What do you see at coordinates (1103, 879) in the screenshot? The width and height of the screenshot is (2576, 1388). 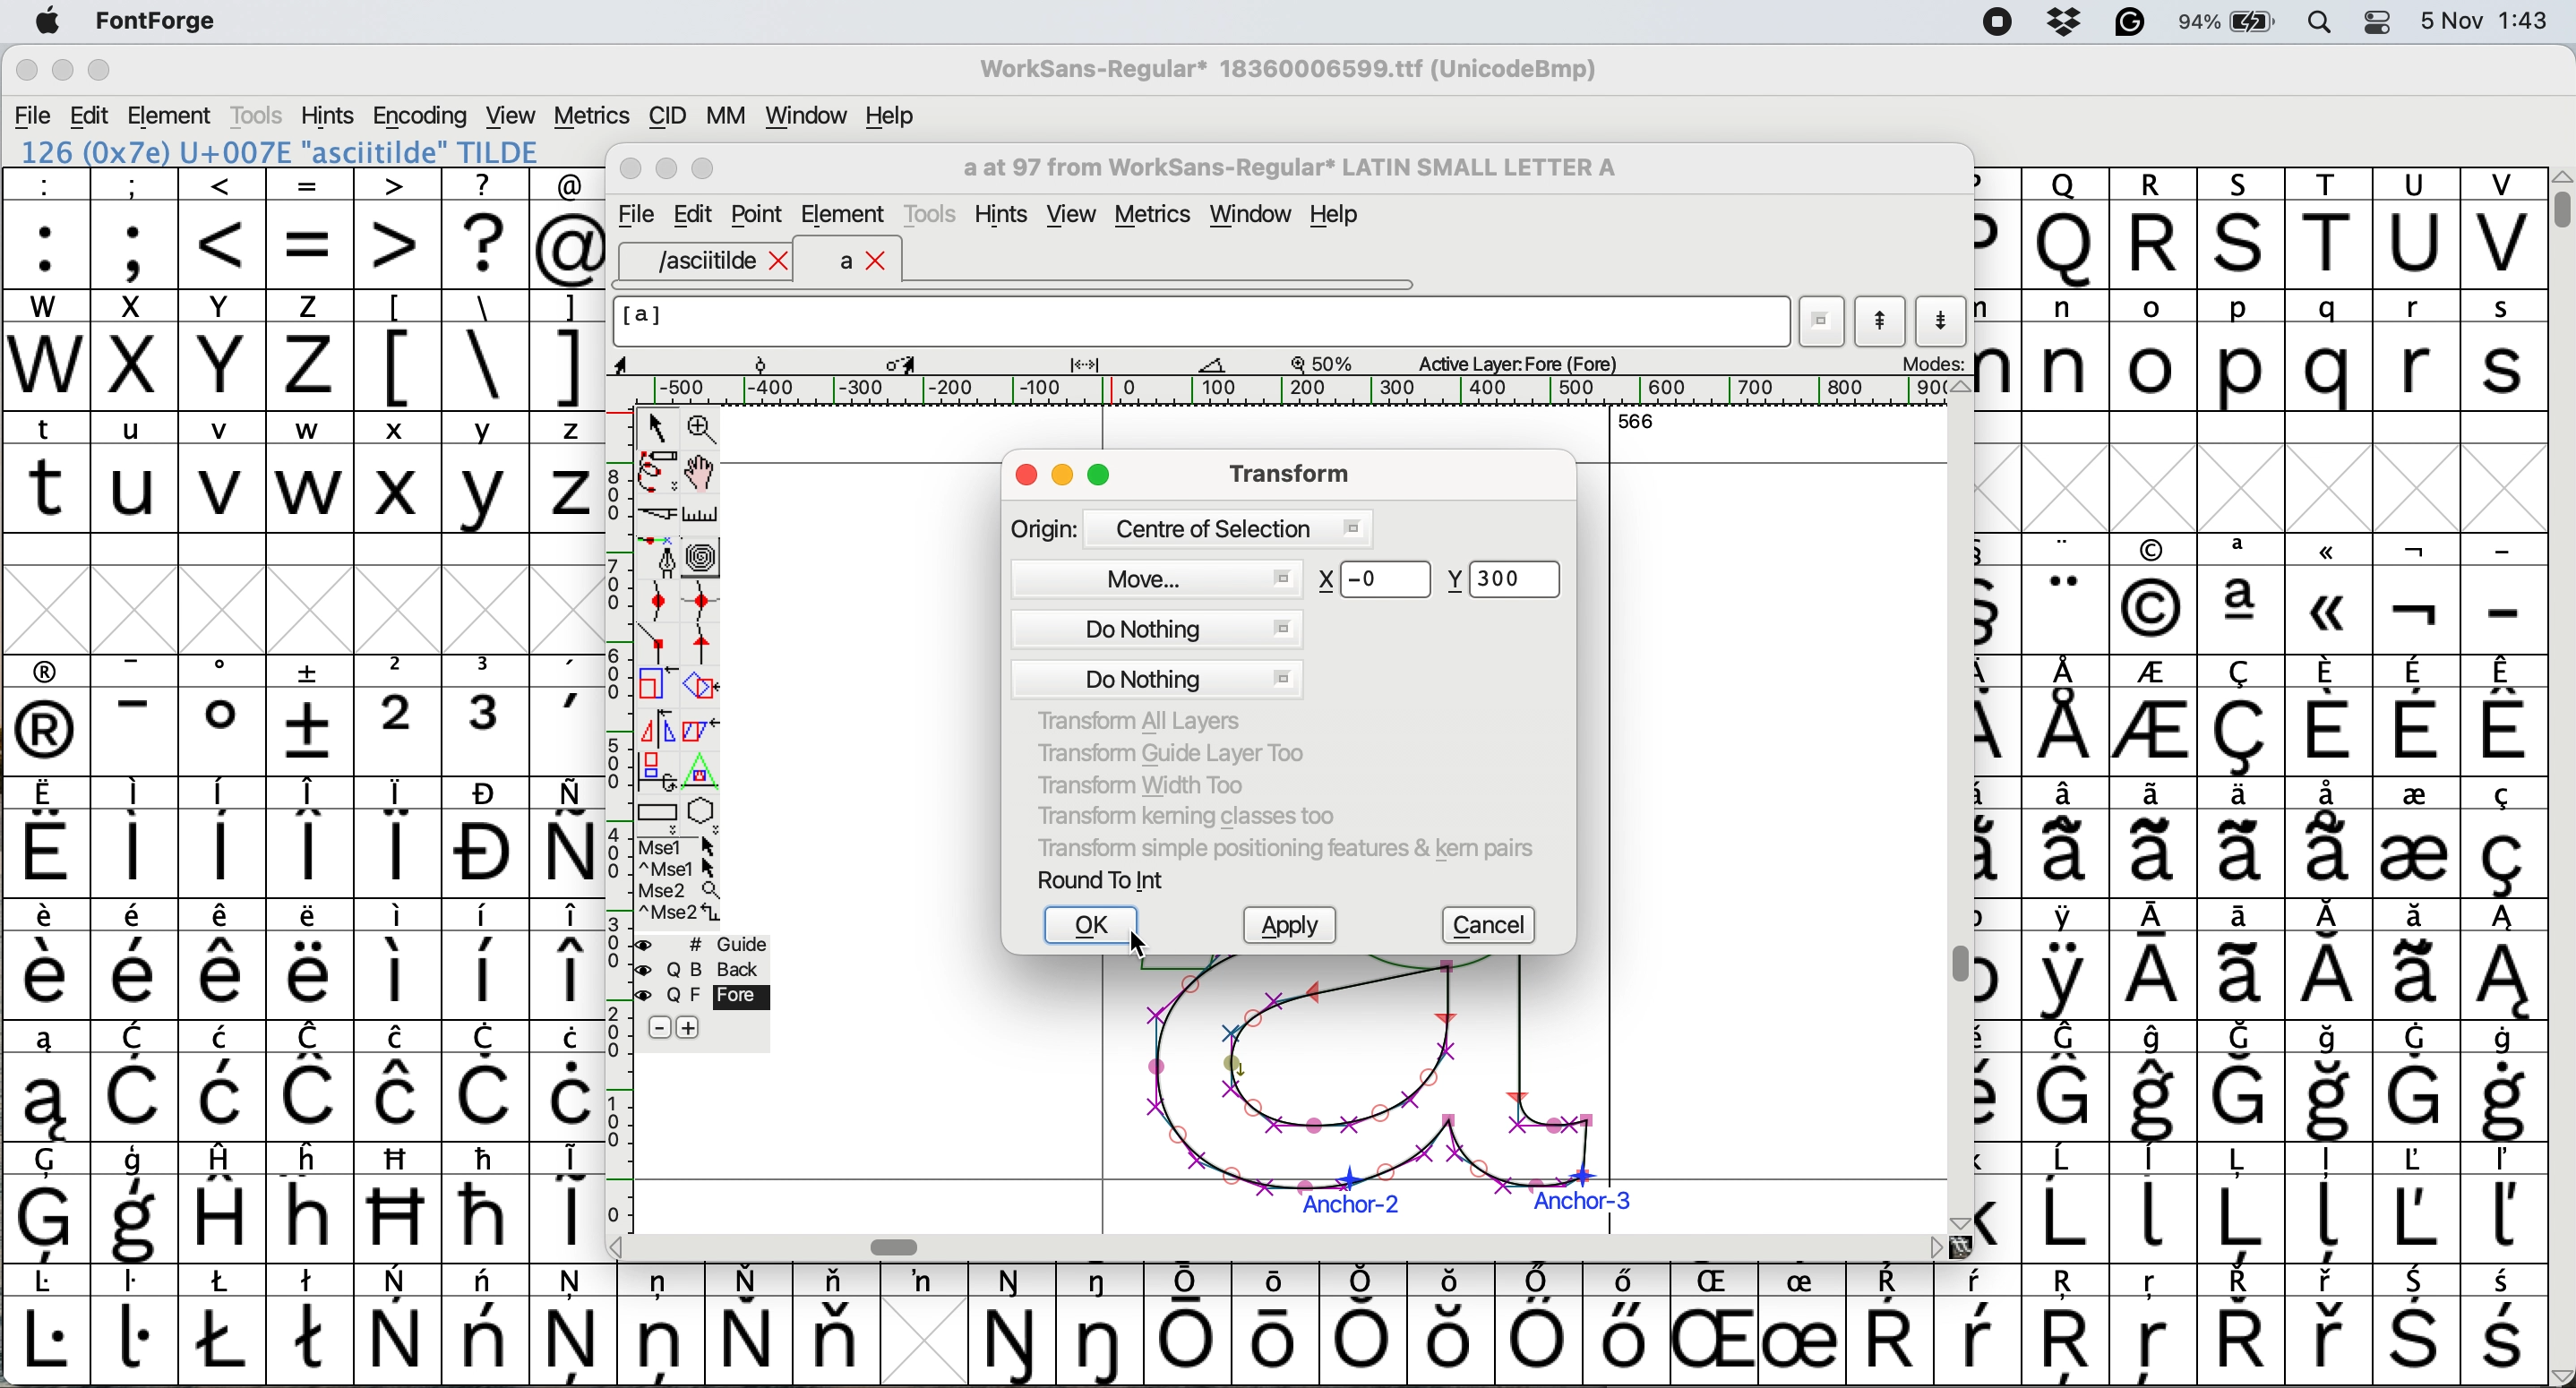 I see `round to int` at bounding box center [1103, 879].